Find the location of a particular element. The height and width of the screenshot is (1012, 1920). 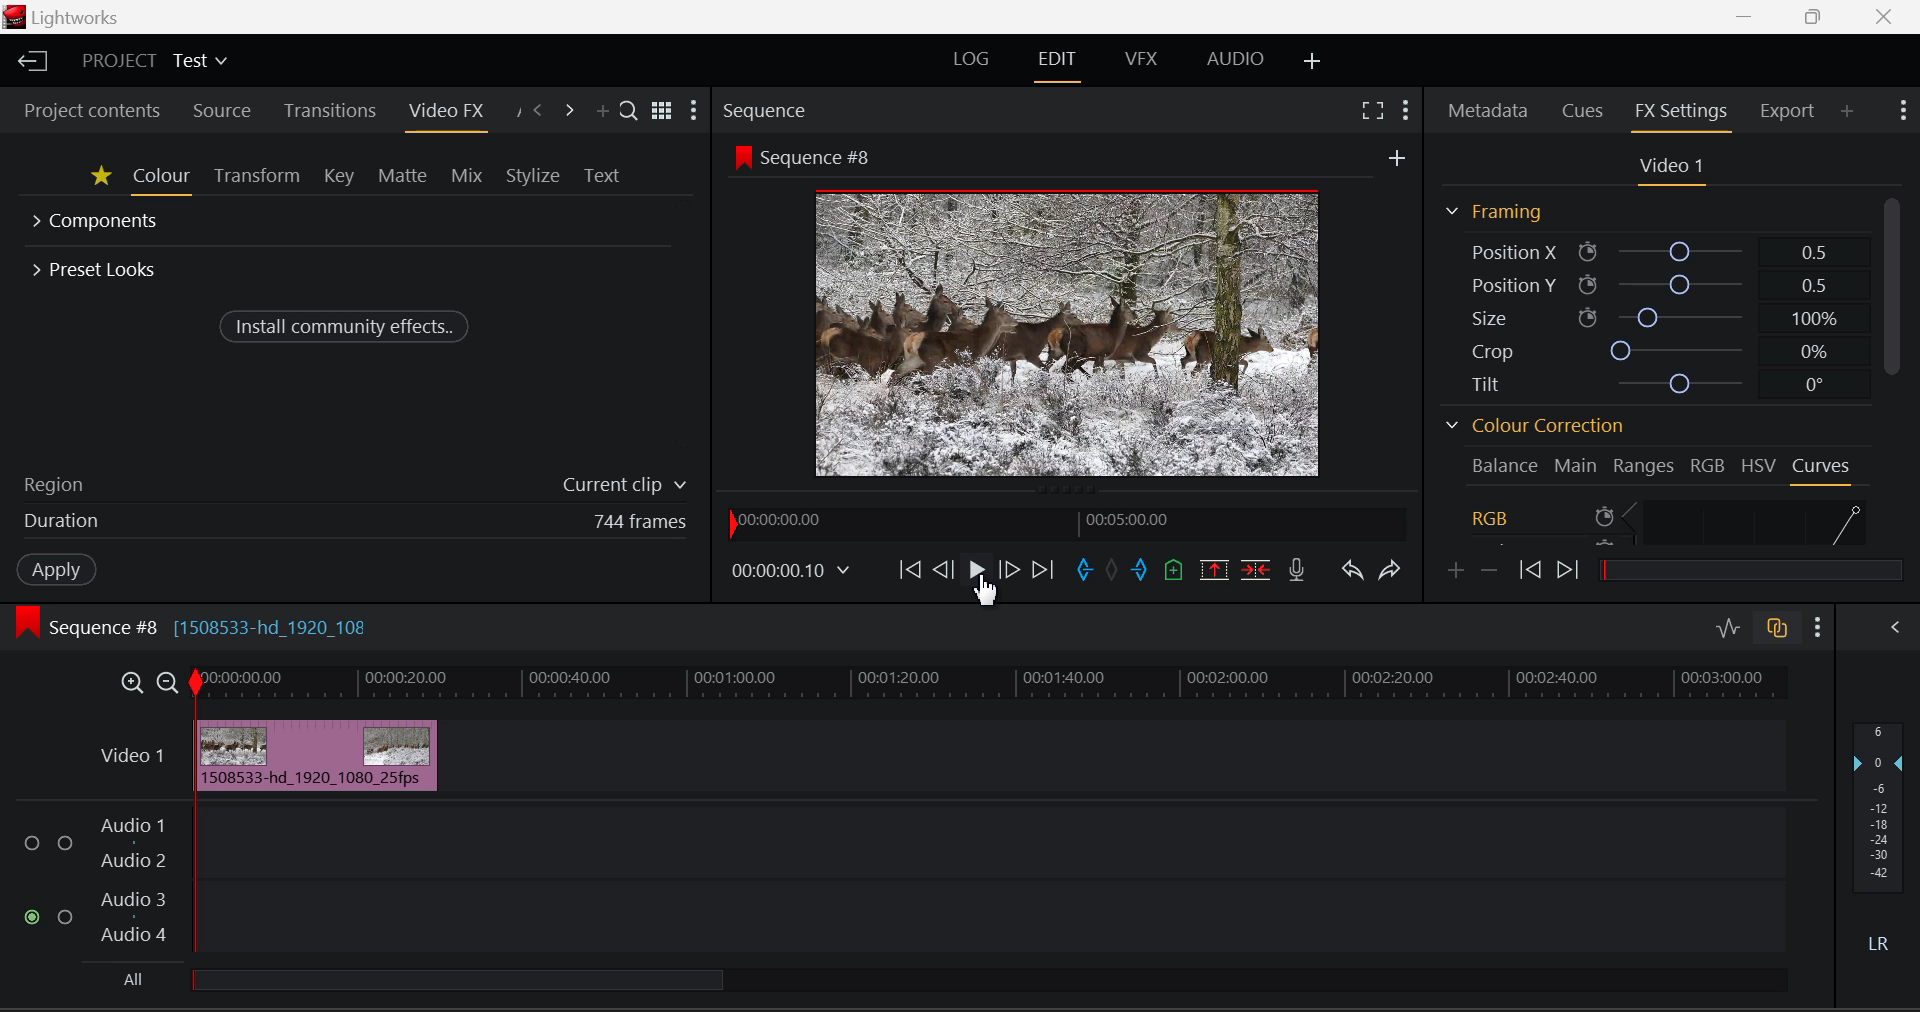

Next keyframe is located at coordinates (1572, 566).